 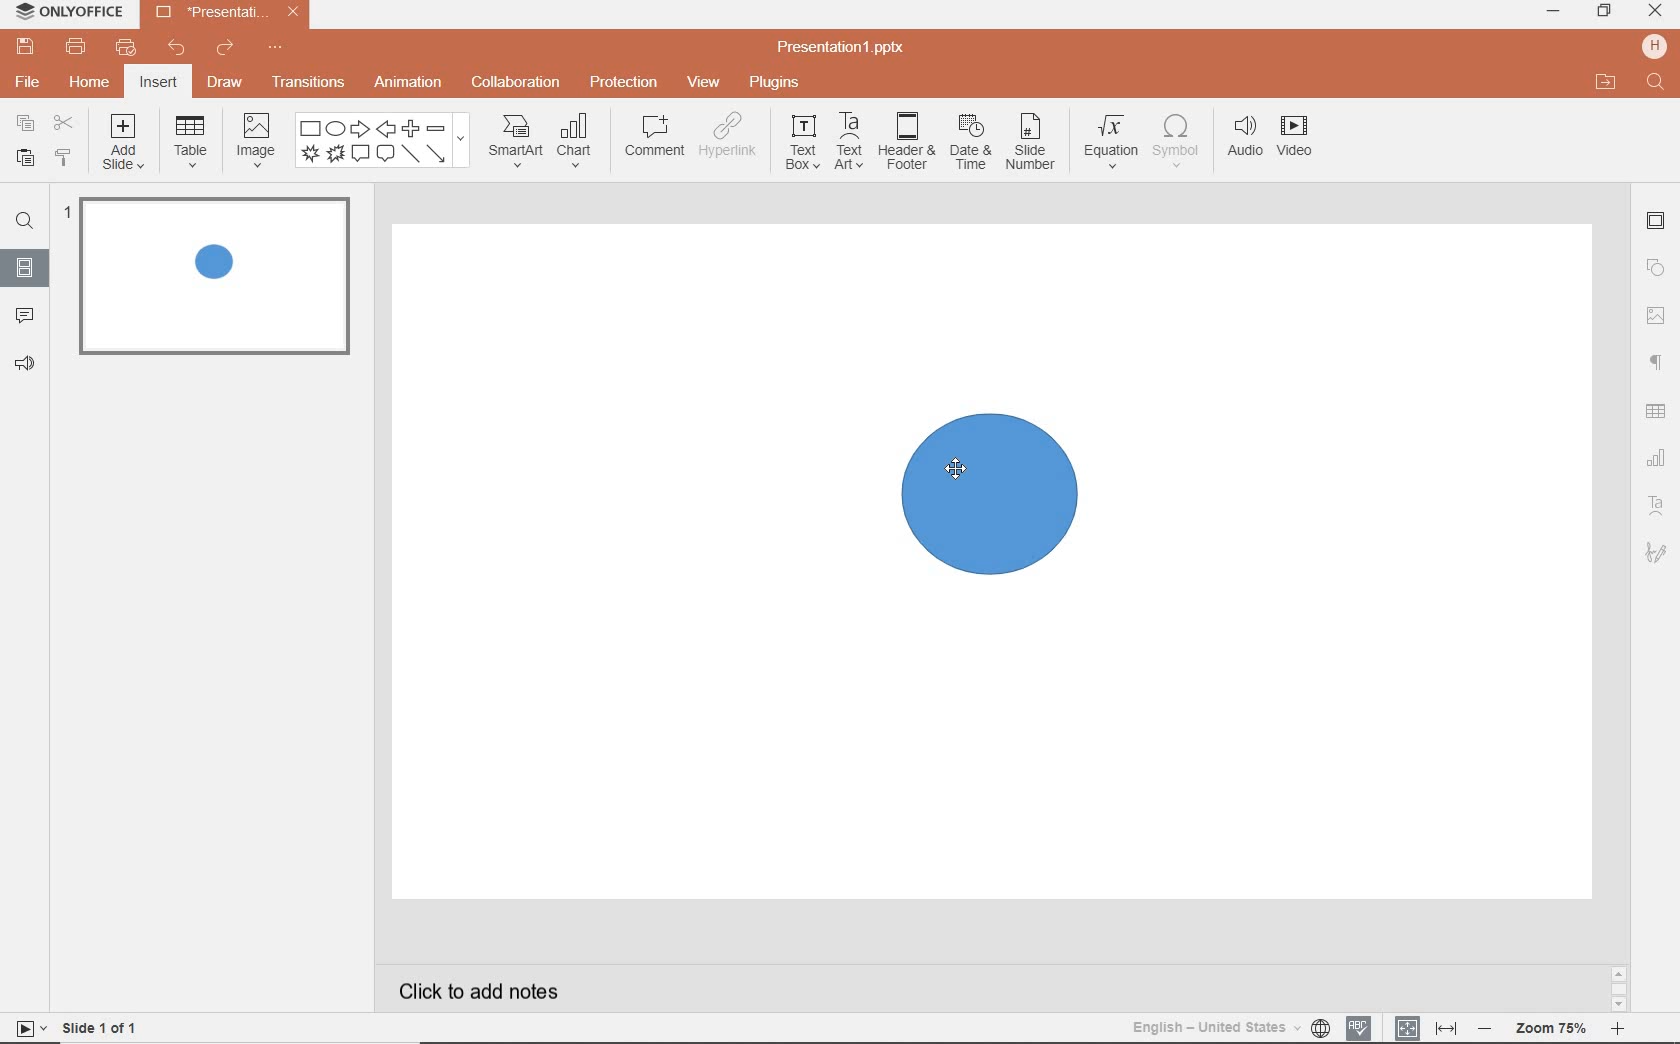 I want to click on copy, so click(x=28, y=125).